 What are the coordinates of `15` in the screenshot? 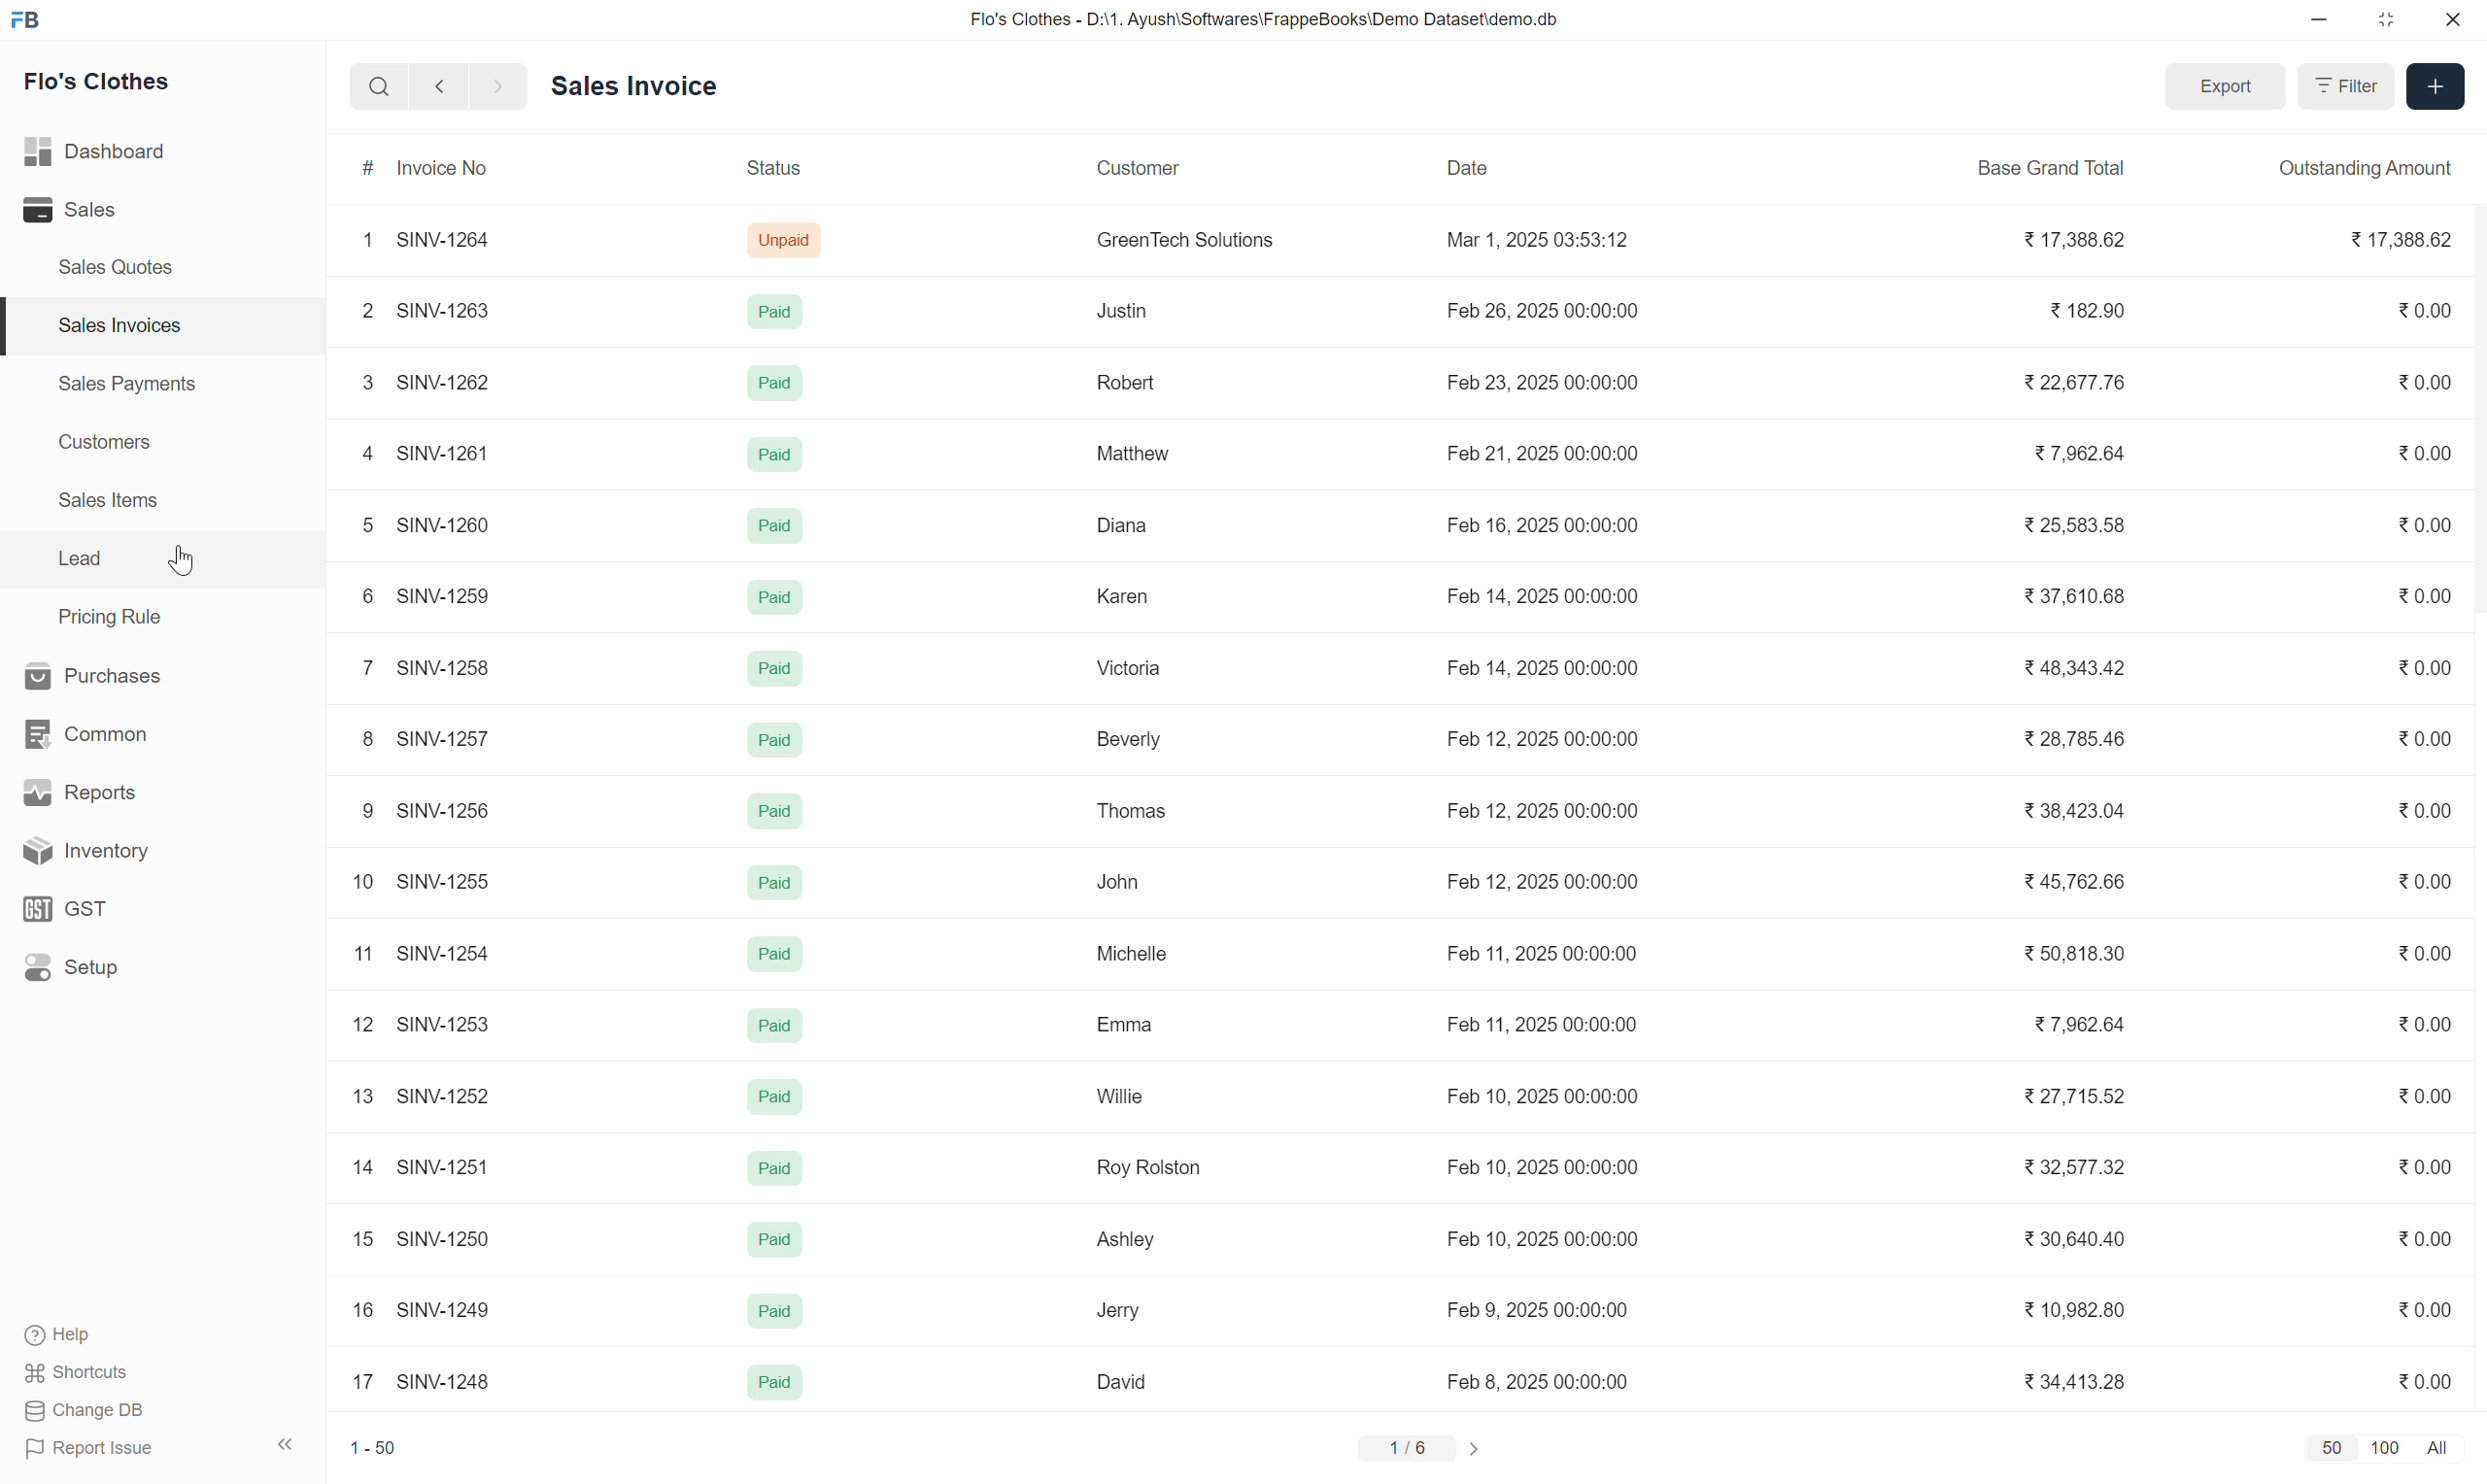 It's located at (353, 1238).